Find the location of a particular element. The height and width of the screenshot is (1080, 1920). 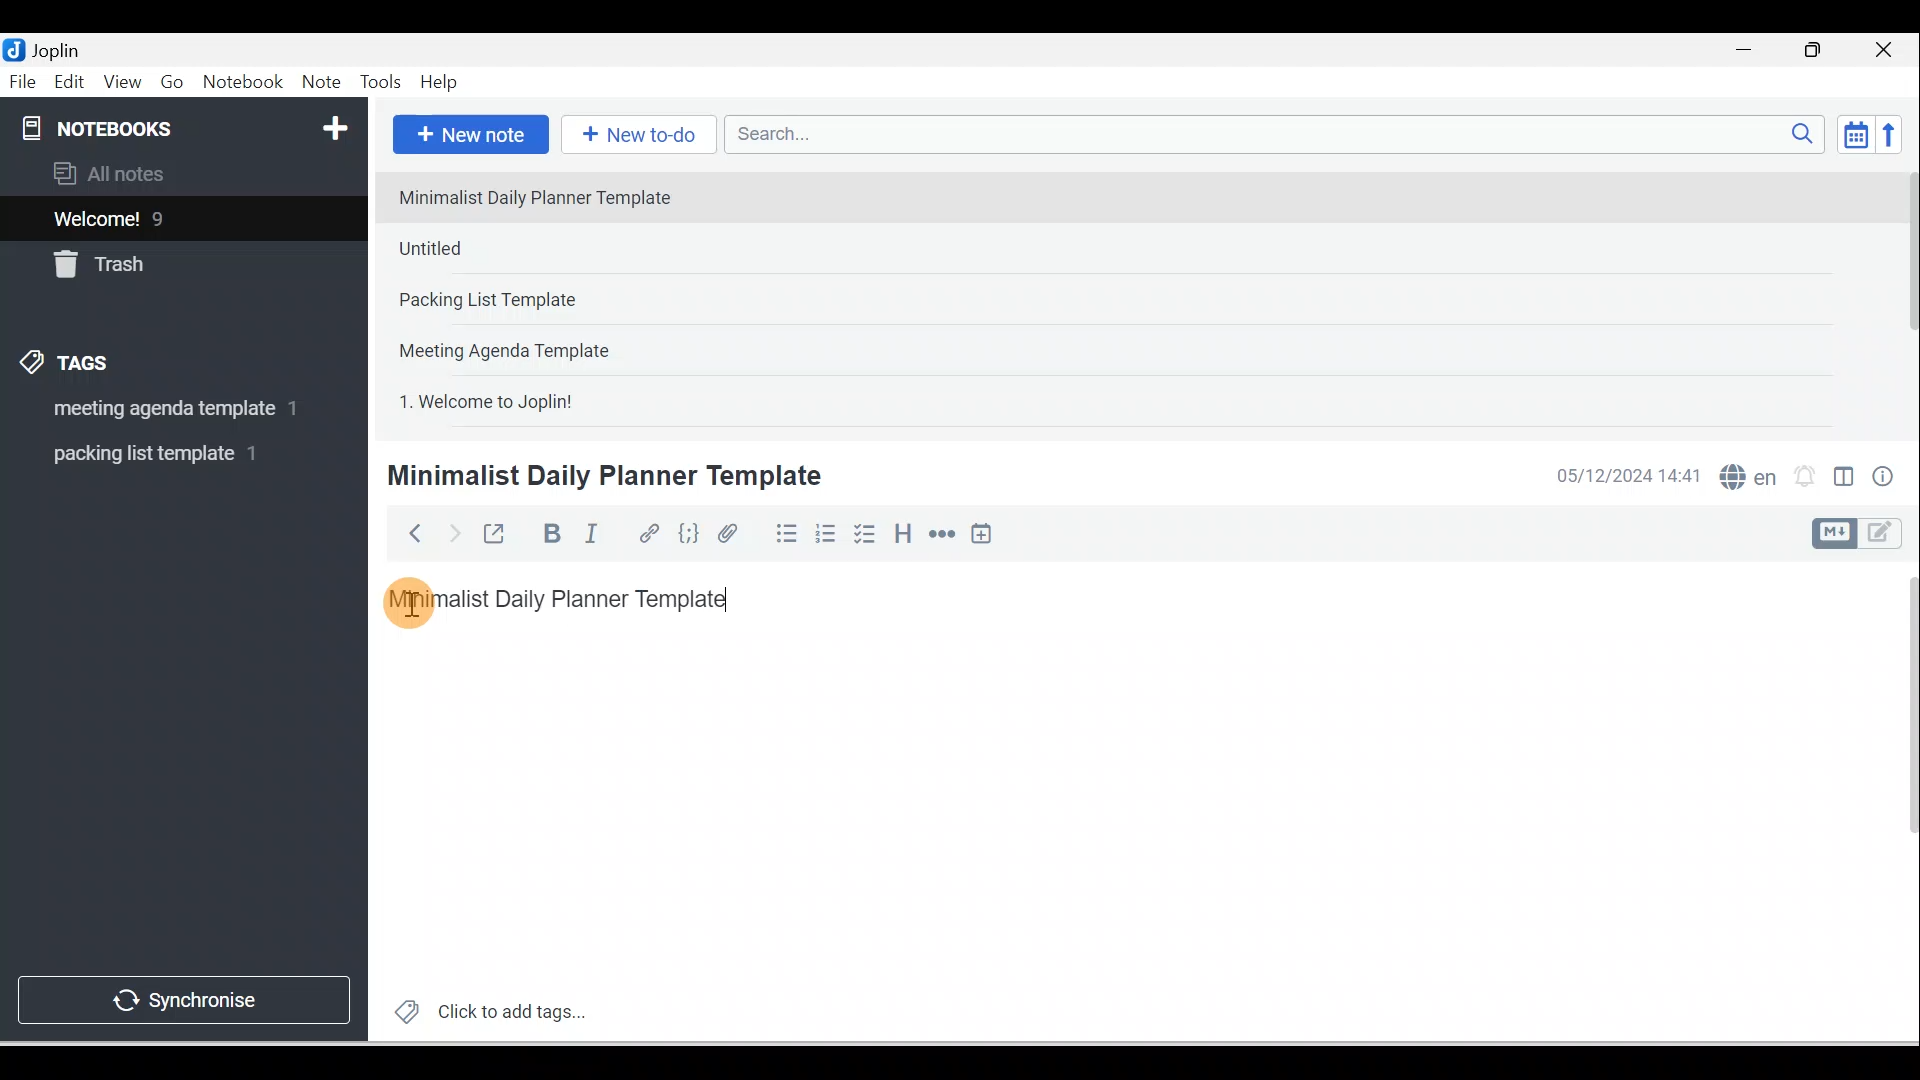

Help is located at coordinates (440, 83).